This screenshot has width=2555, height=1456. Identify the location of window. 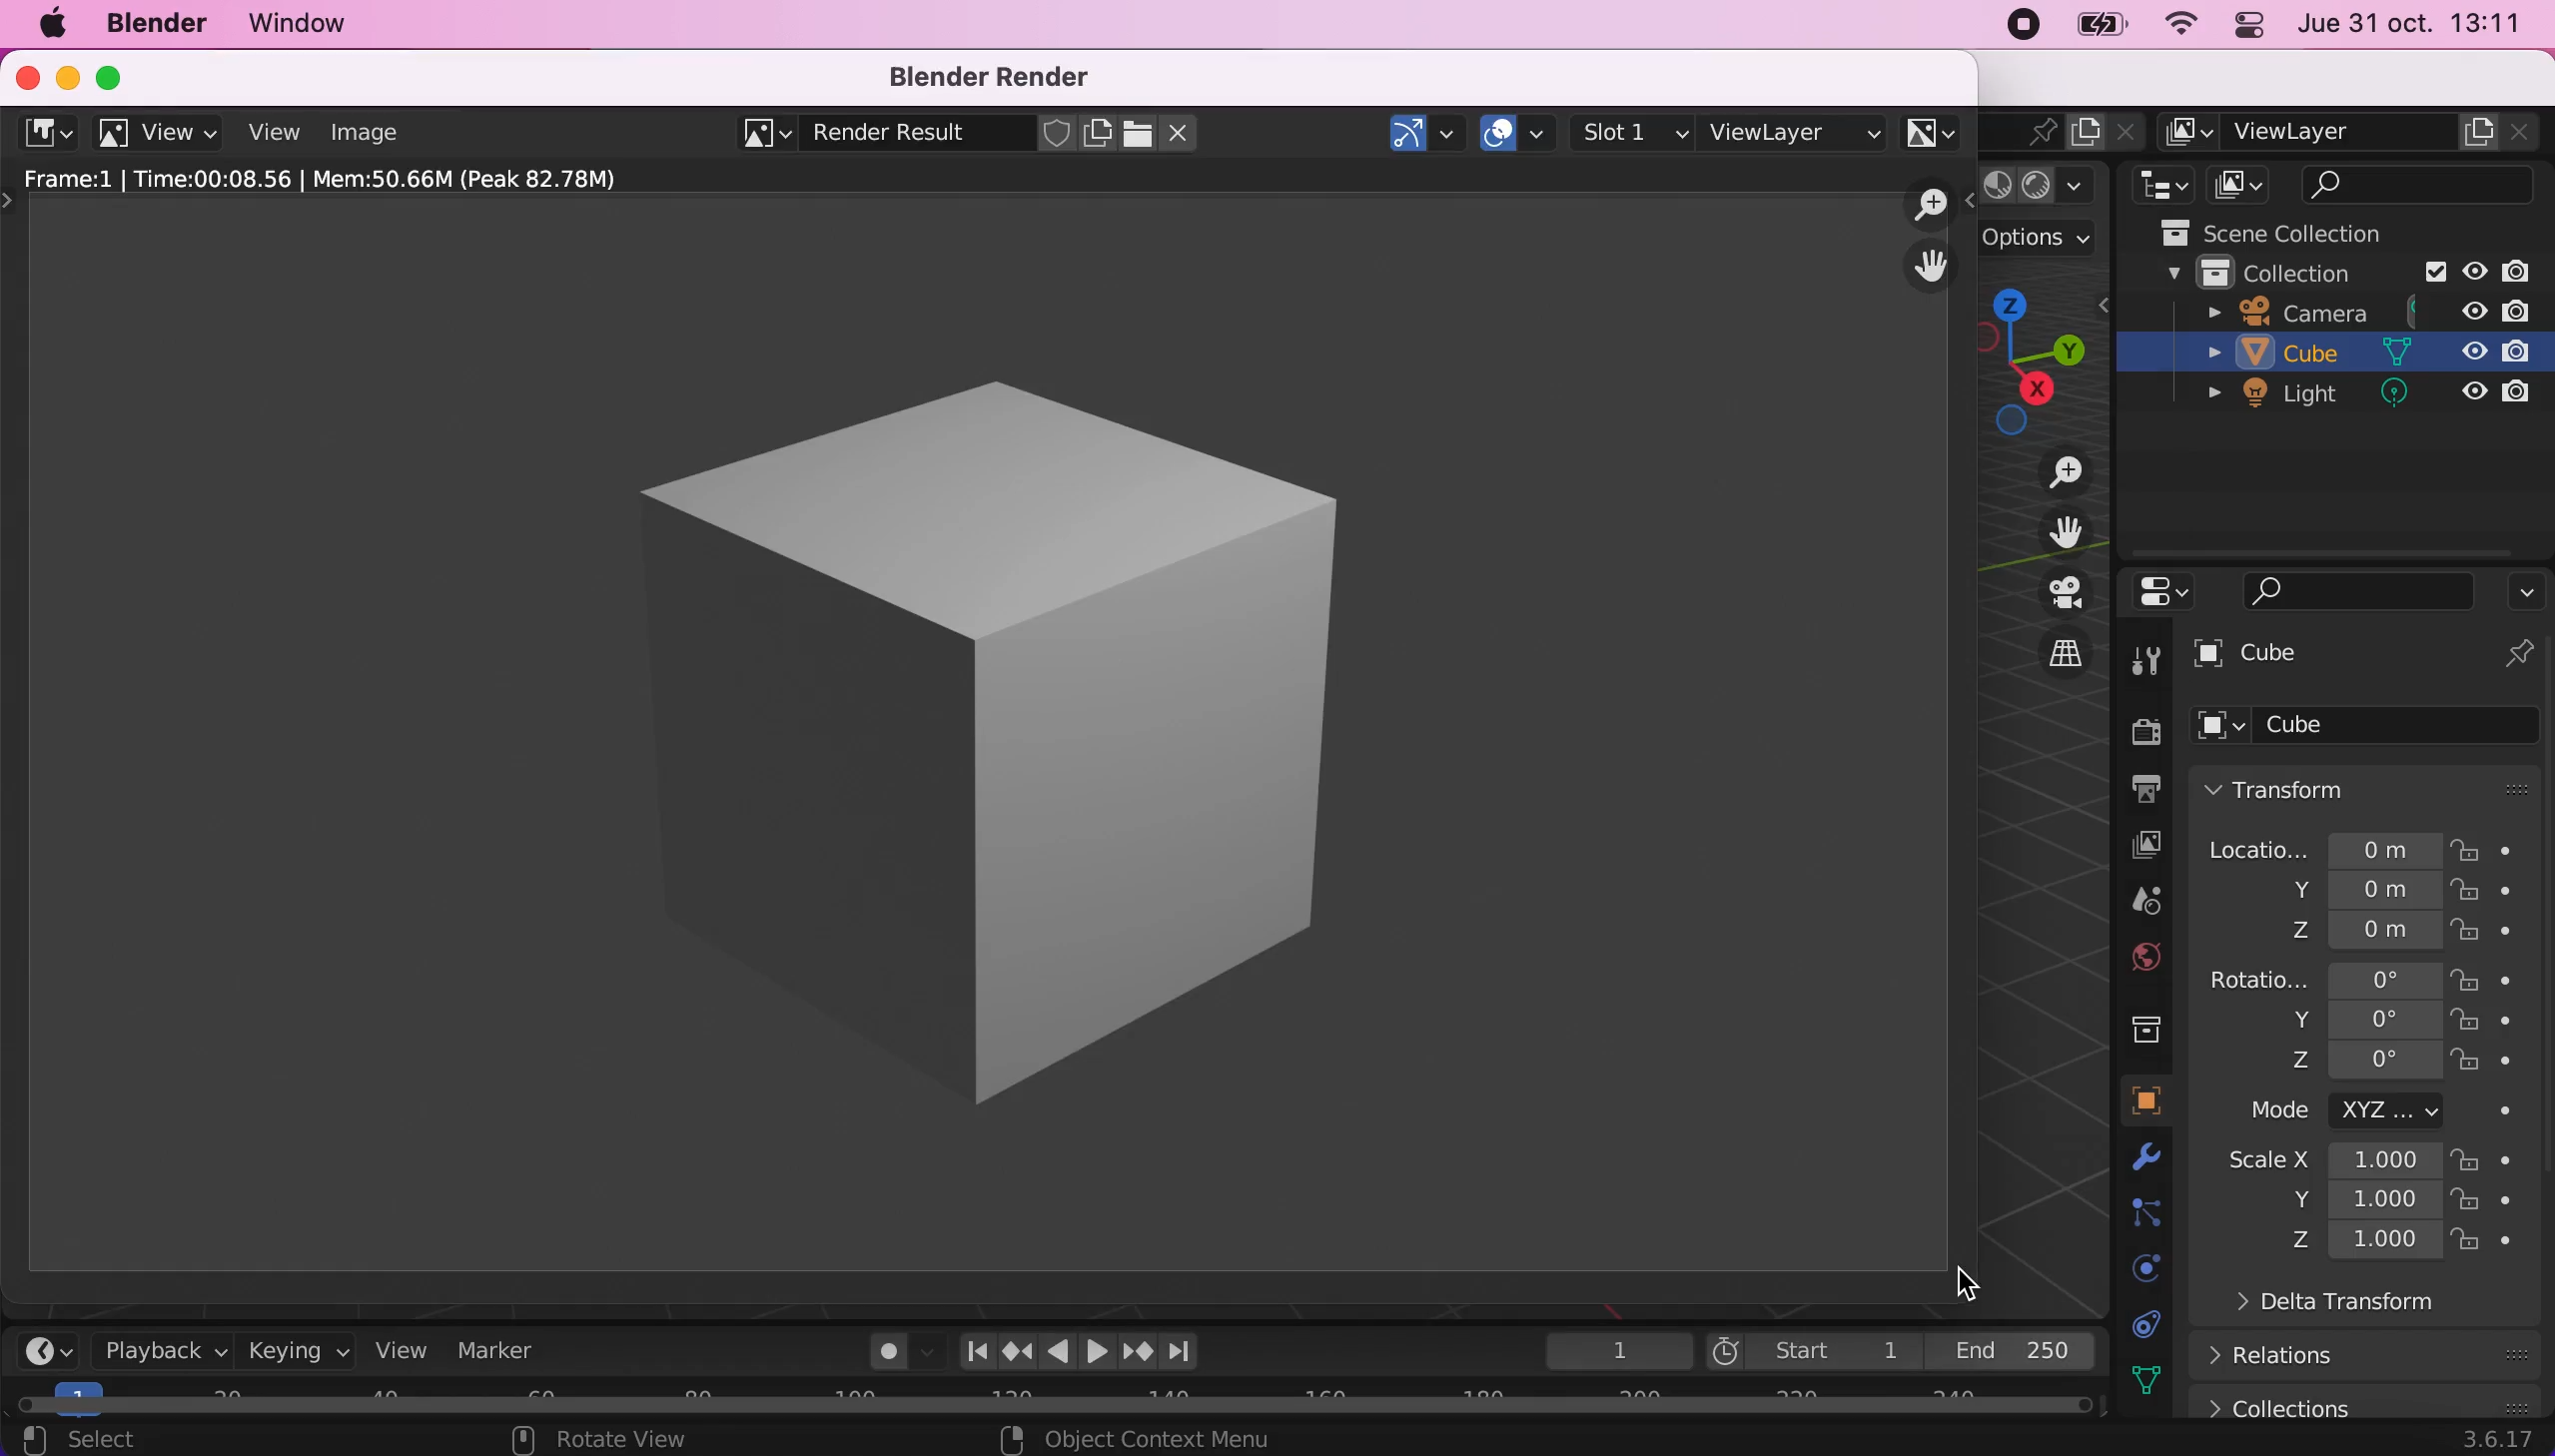
(323, 24).